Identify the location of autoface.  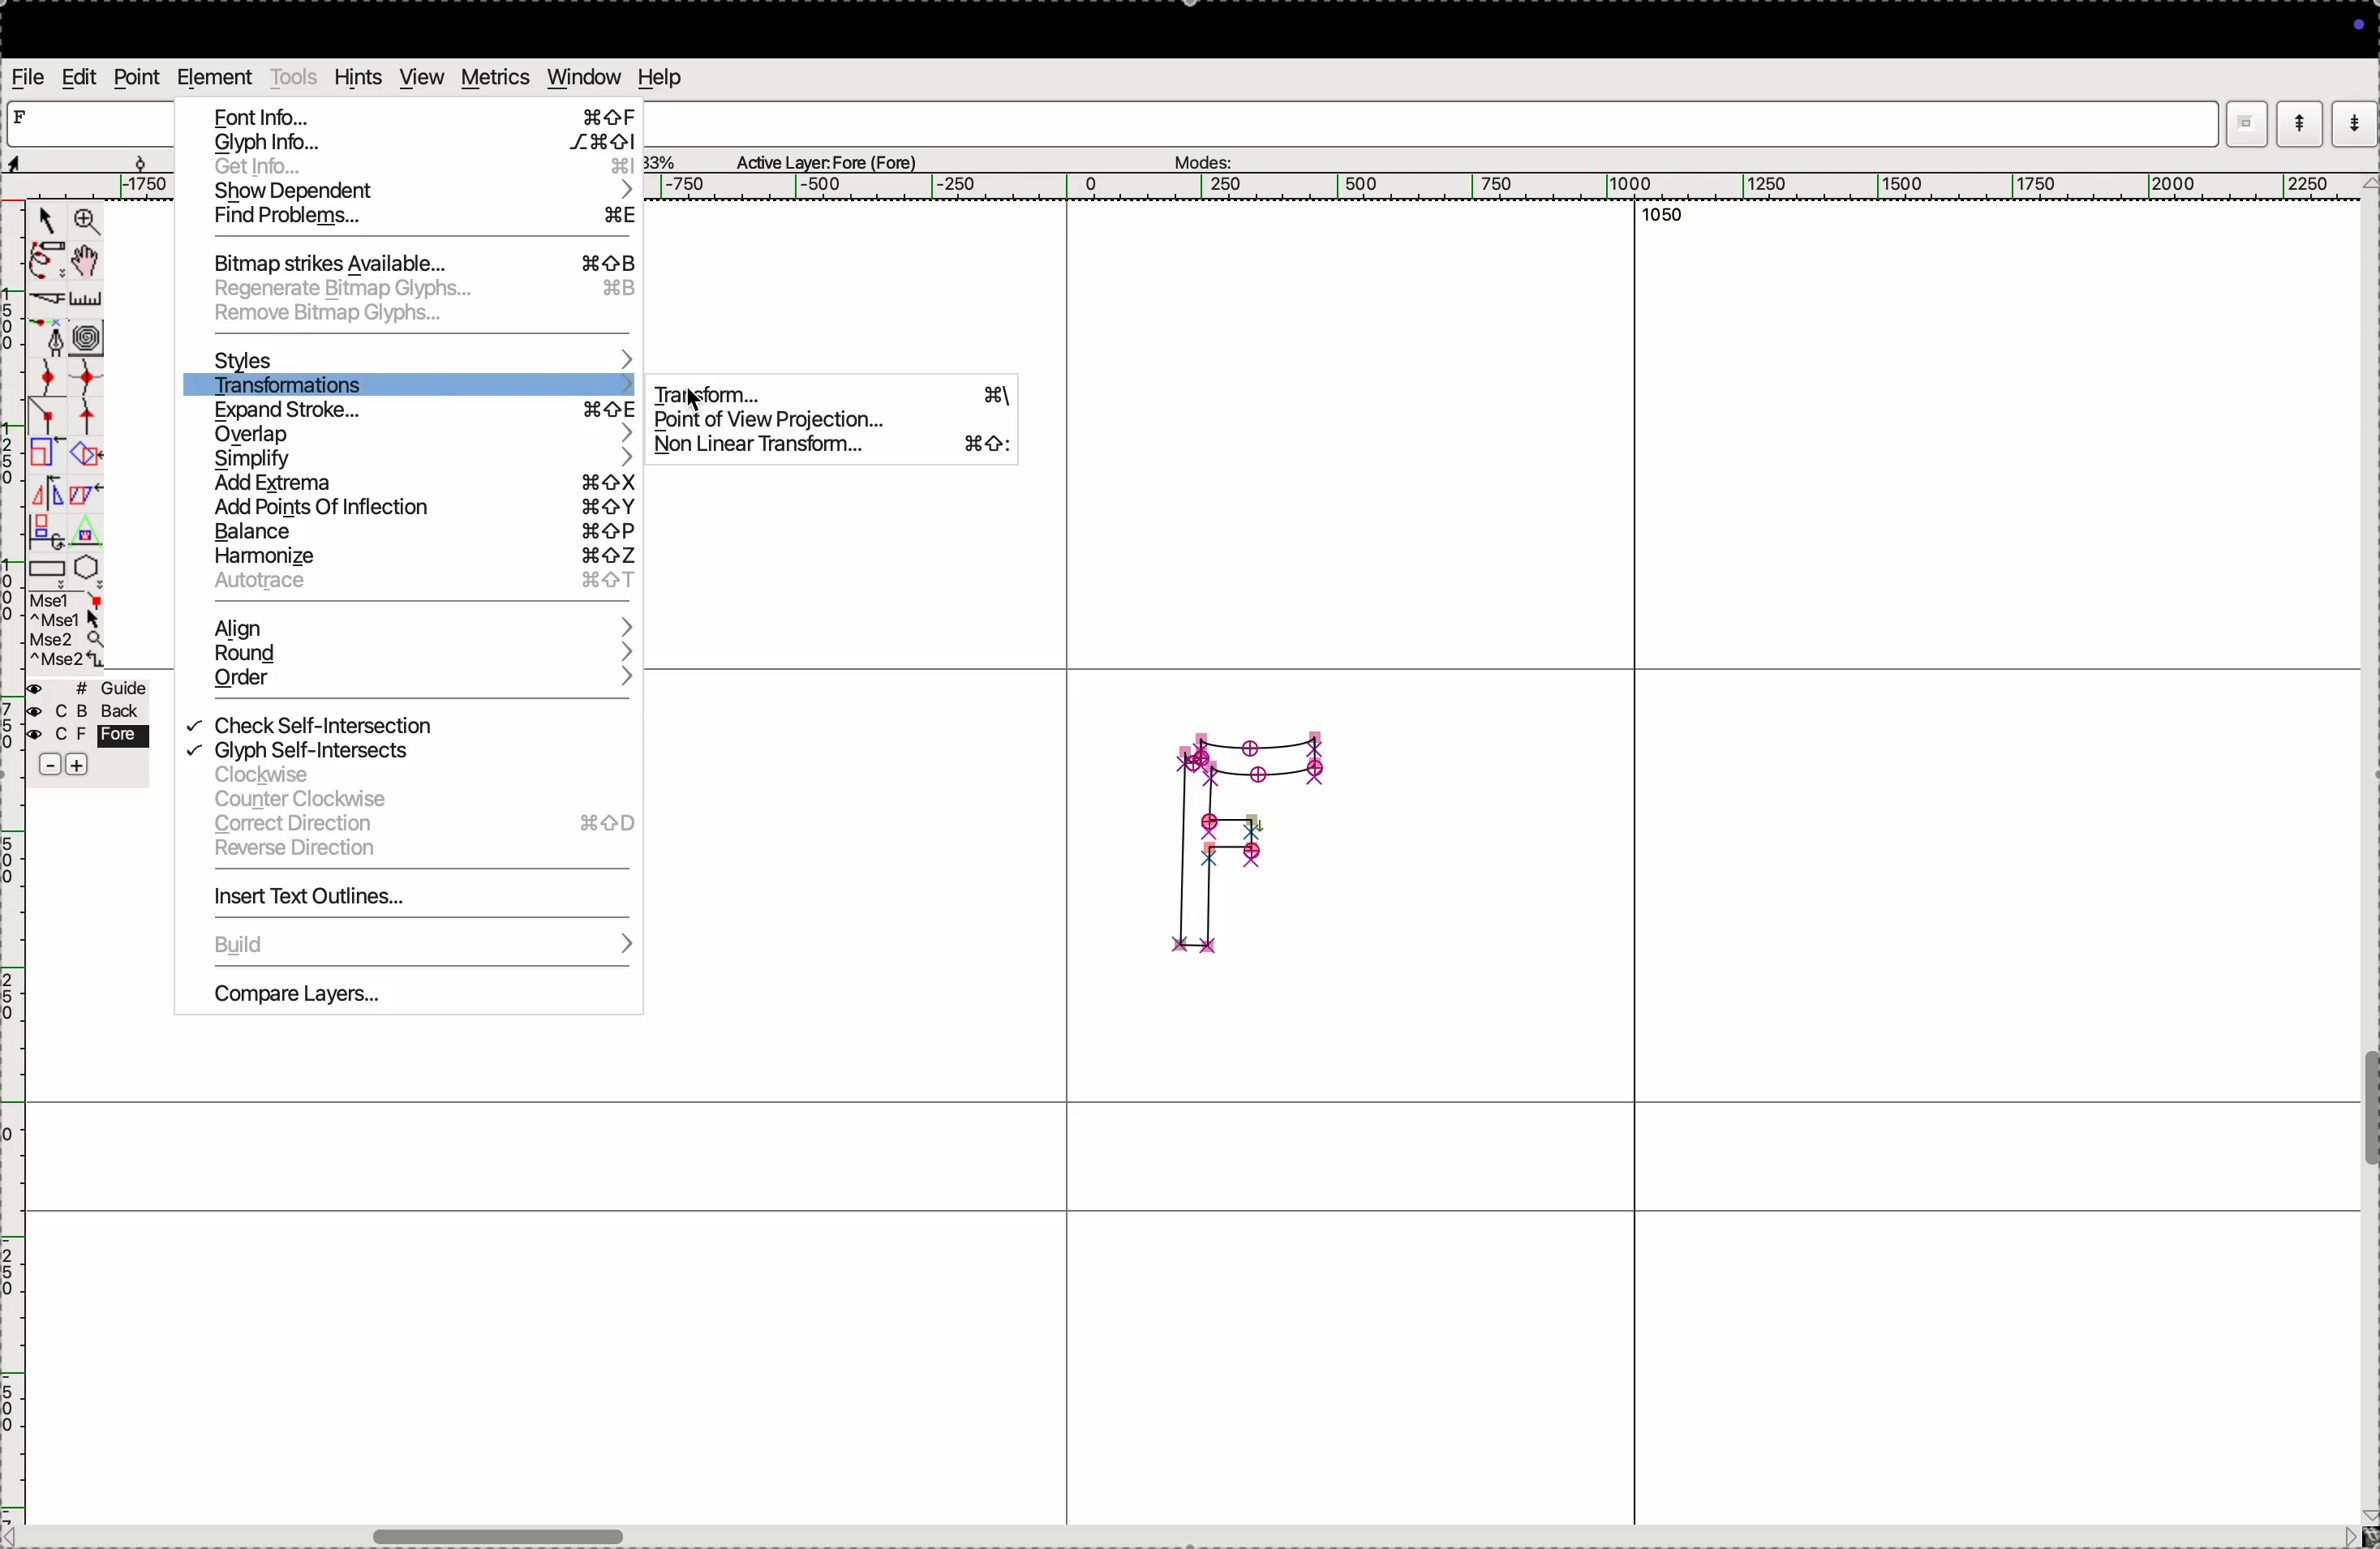
(421, 588).